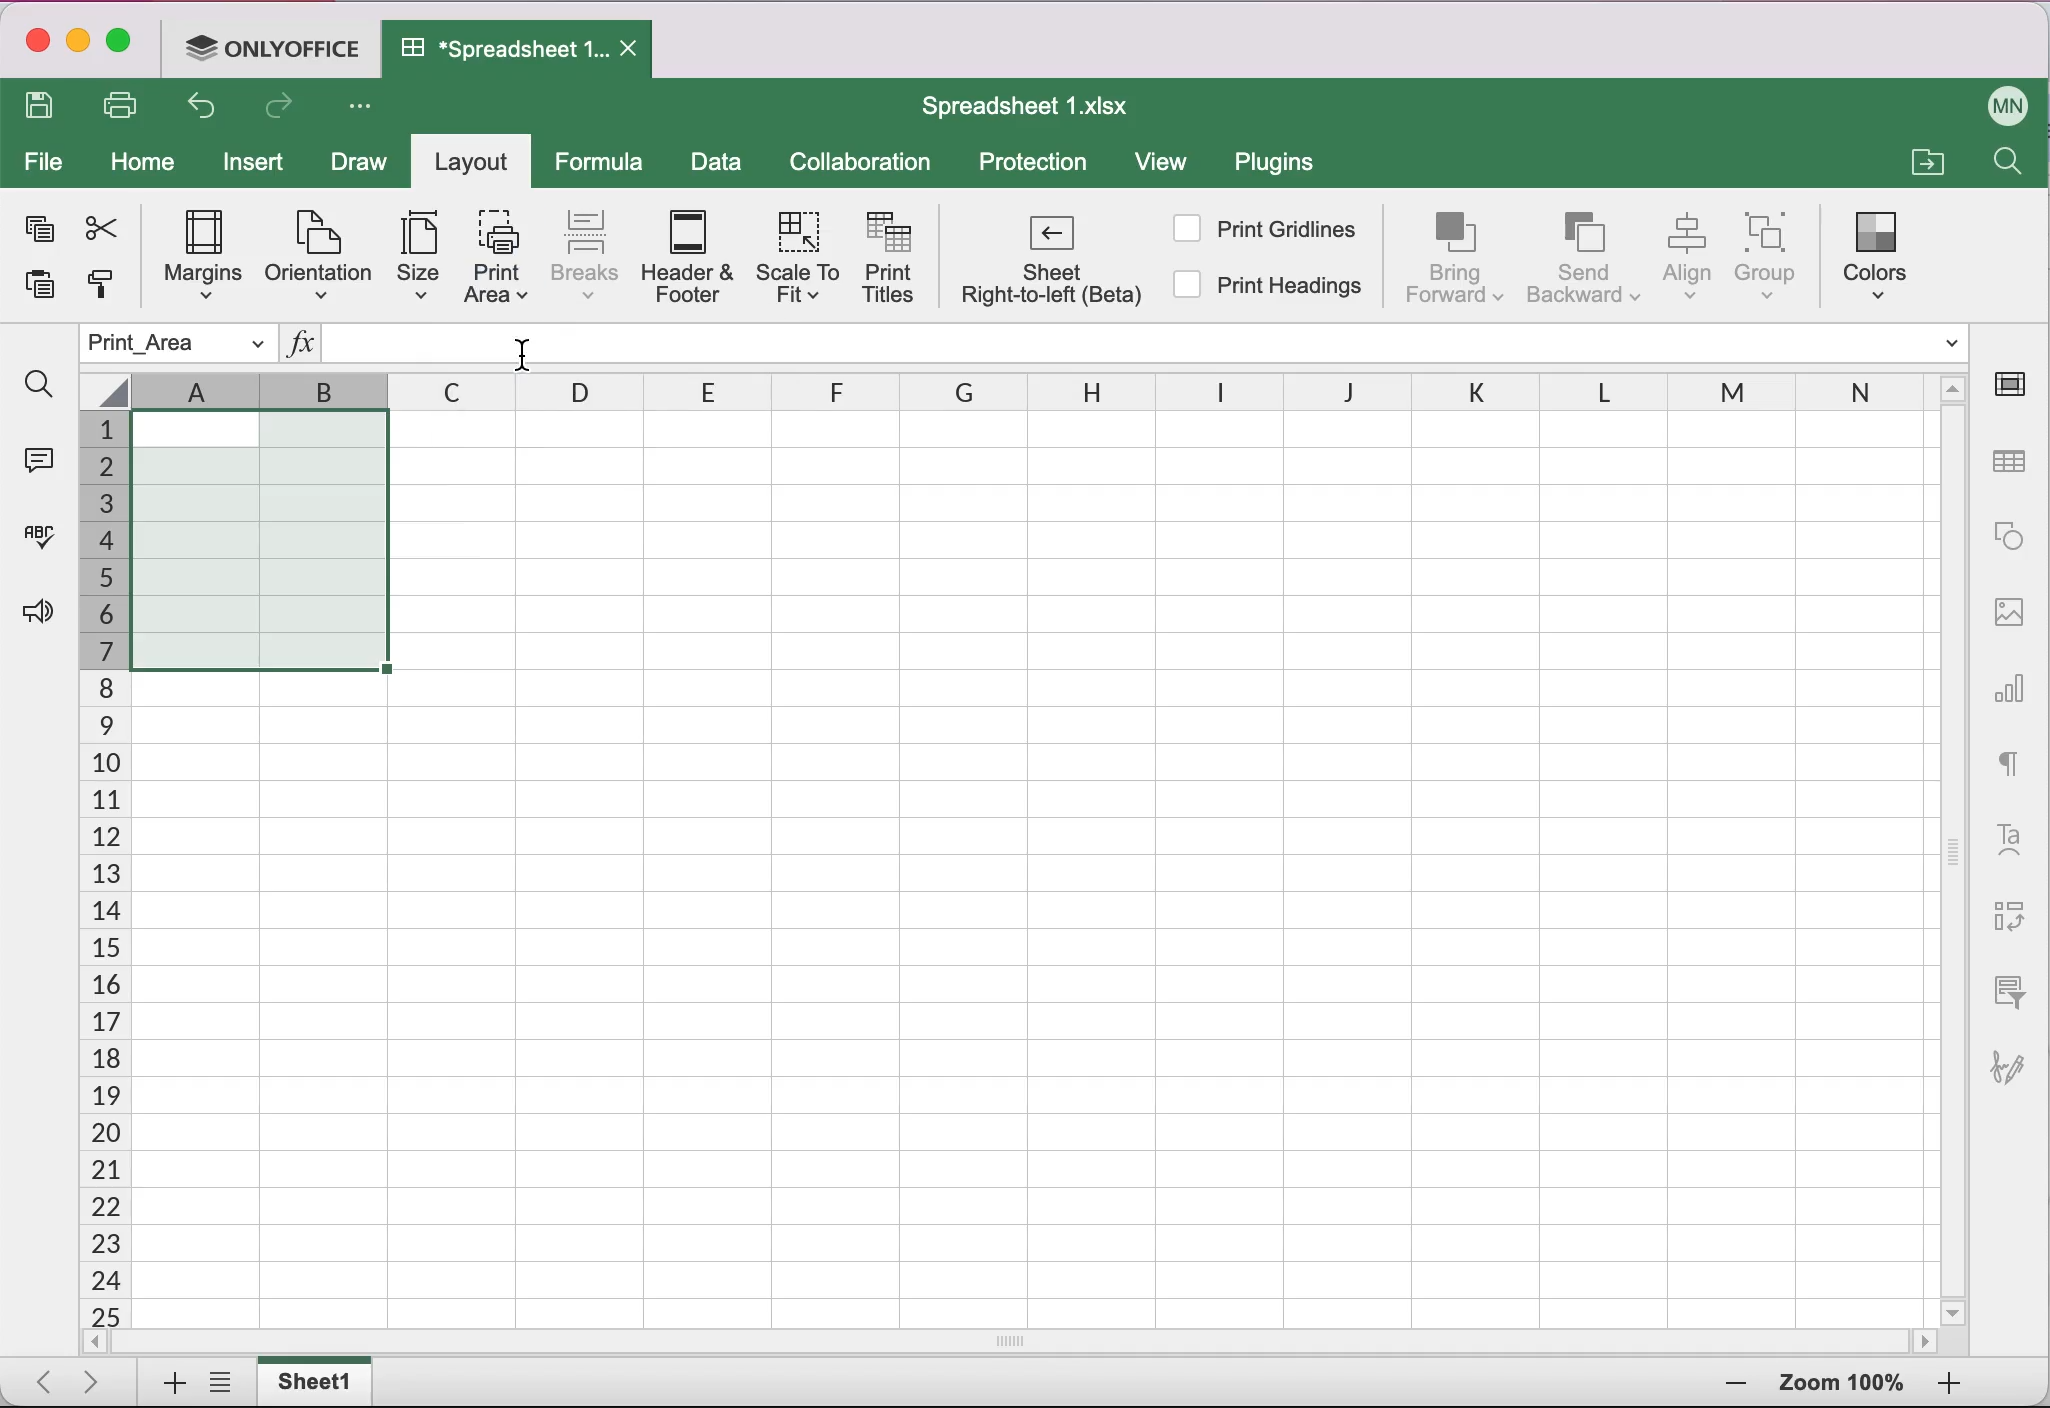  I want to click on comments, so click(36, 457).